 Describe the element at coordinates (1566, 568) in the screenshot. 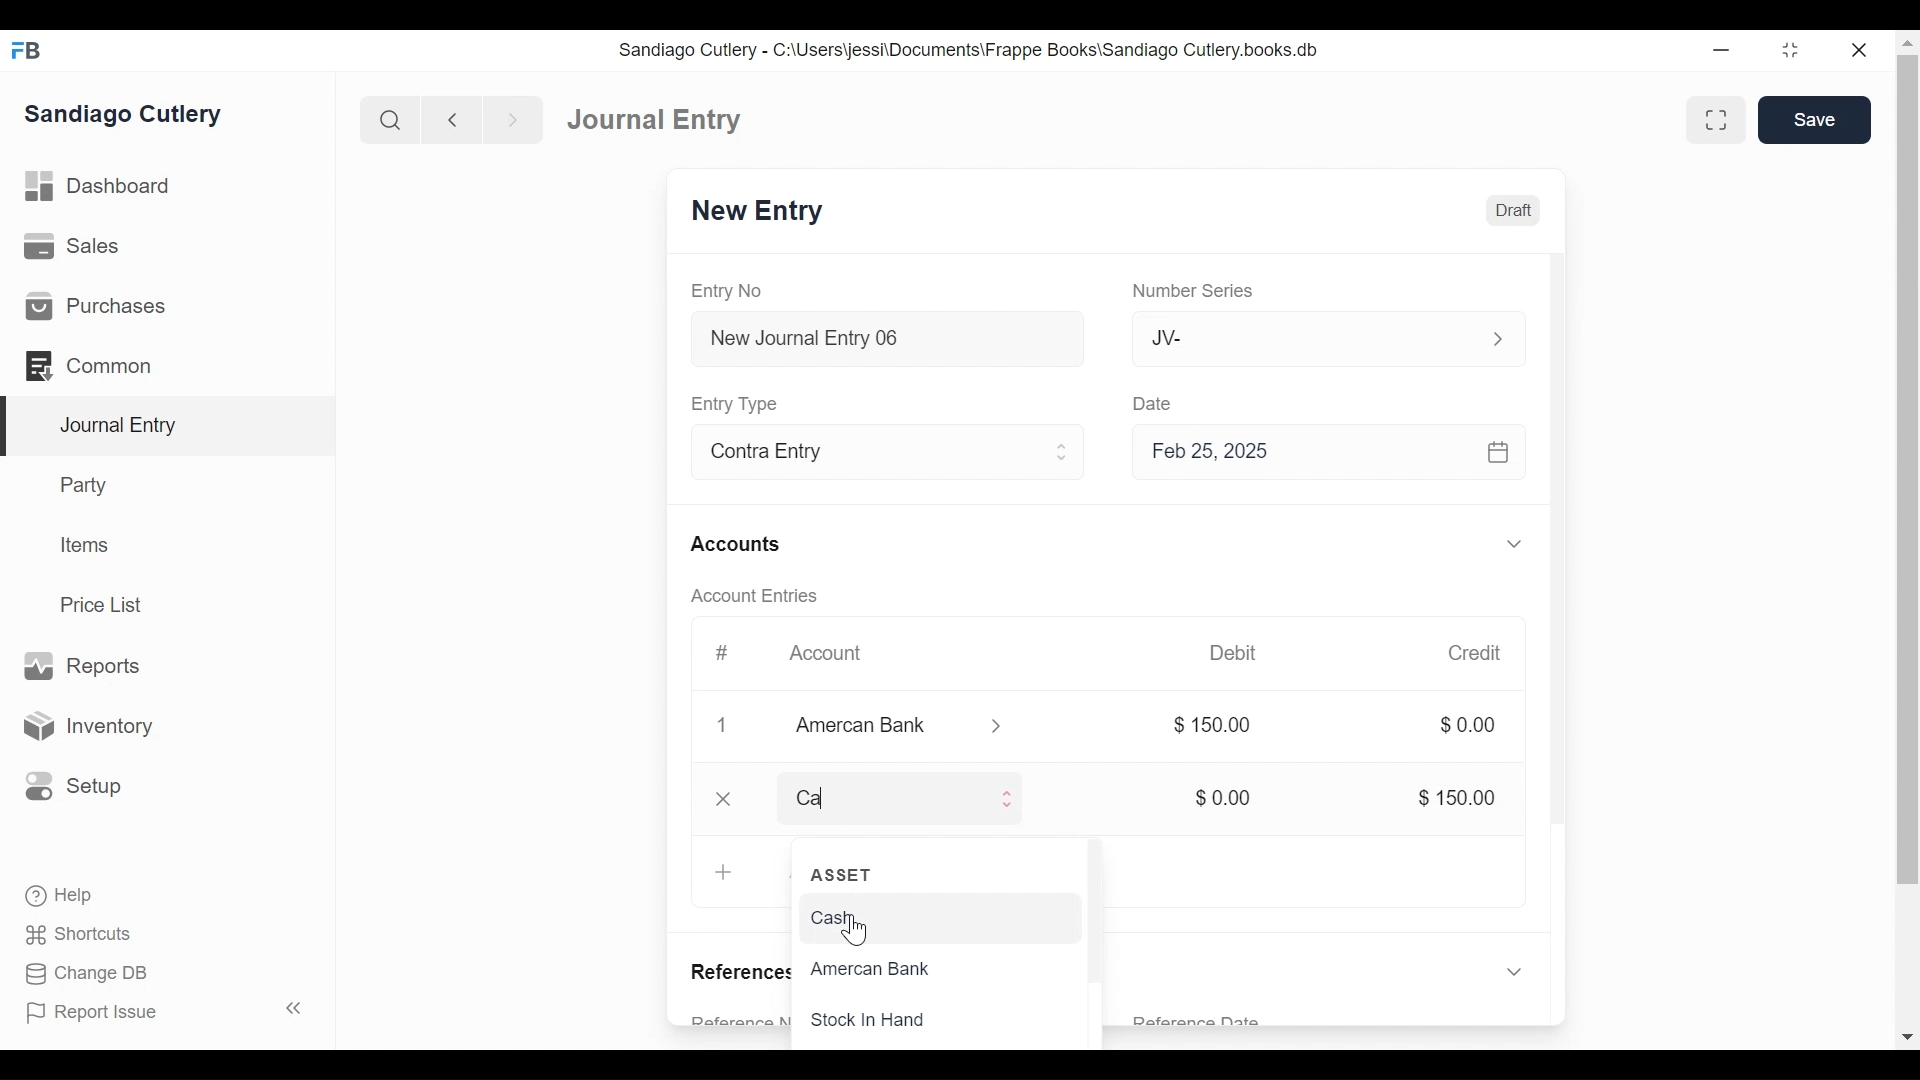

I see `Vertical Scroll bar` at that location.